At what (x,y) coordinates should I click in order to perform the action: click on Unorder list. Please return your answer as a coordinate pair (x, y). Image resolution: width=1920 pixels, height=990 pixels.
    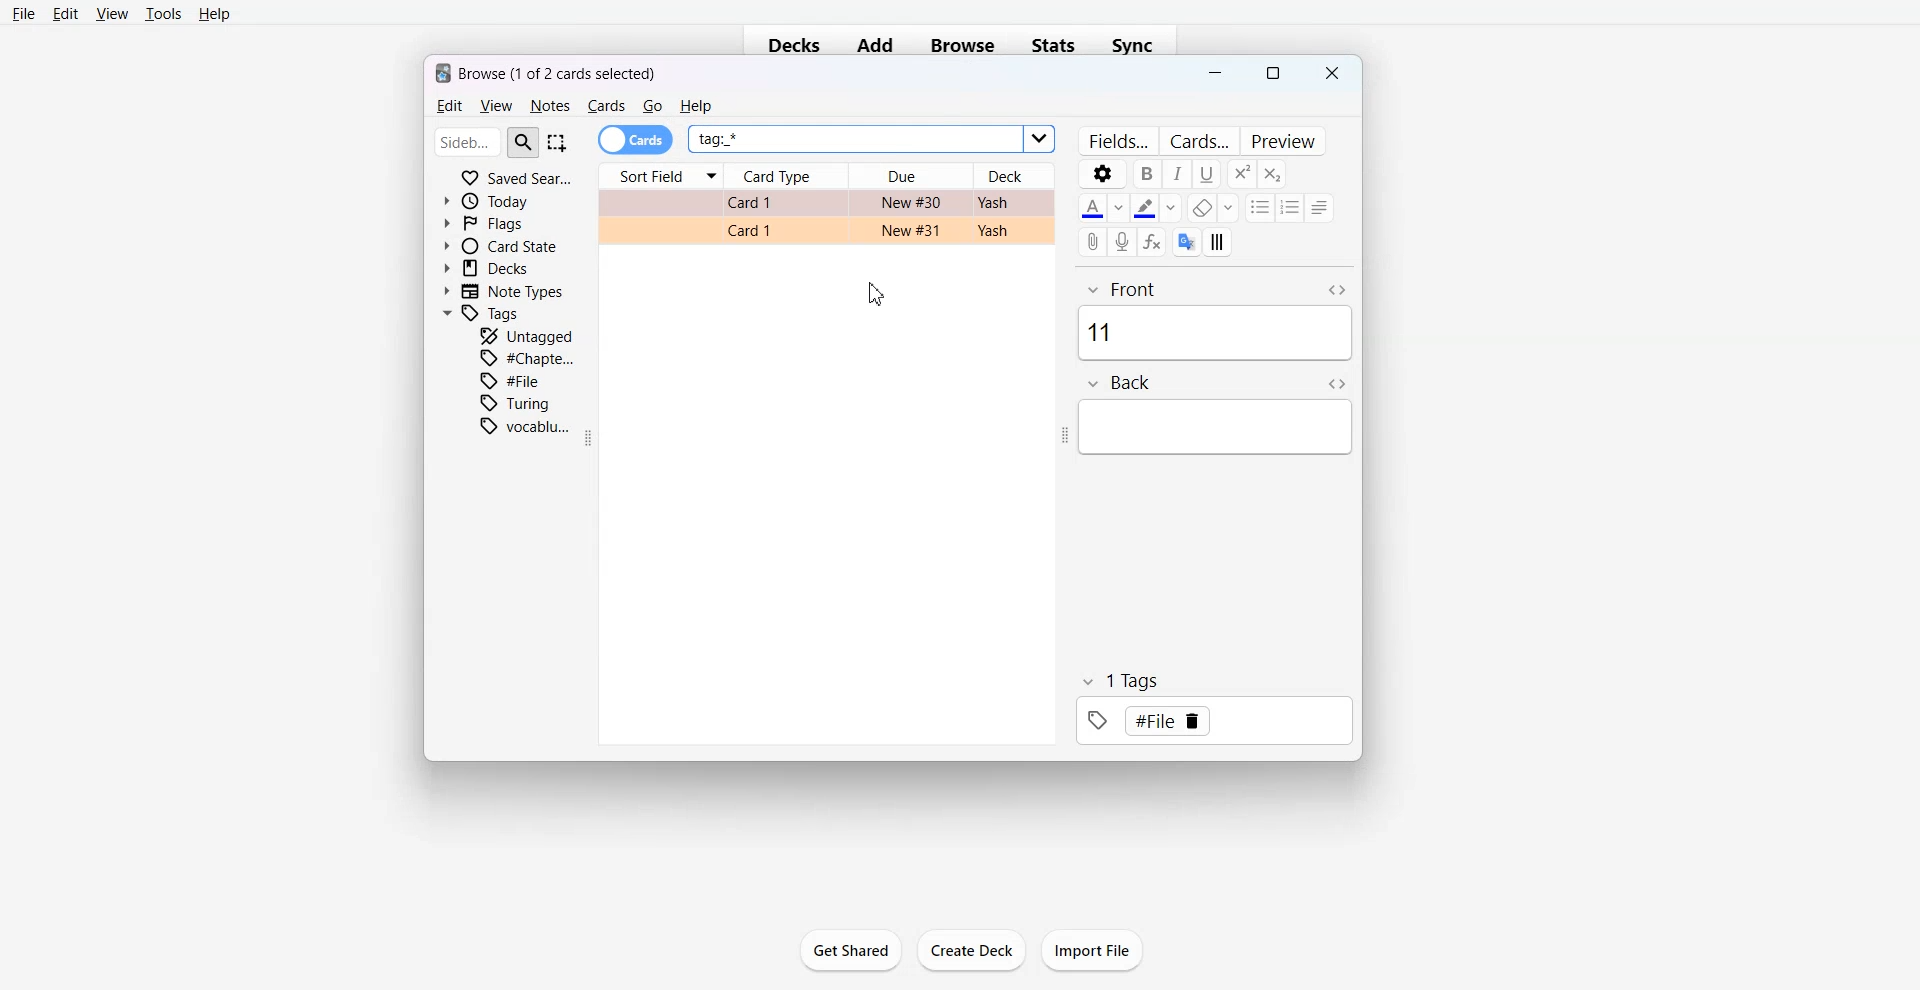
    Looking at the image, I should click on (1260, 207).